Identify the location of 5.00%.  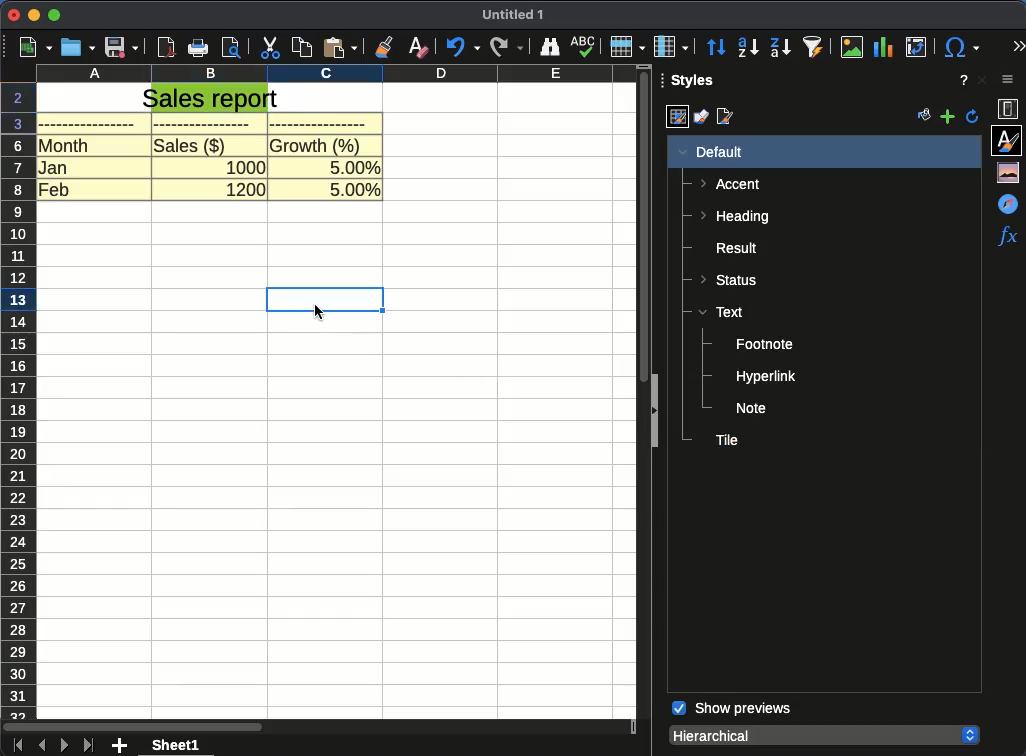
(352, 165).